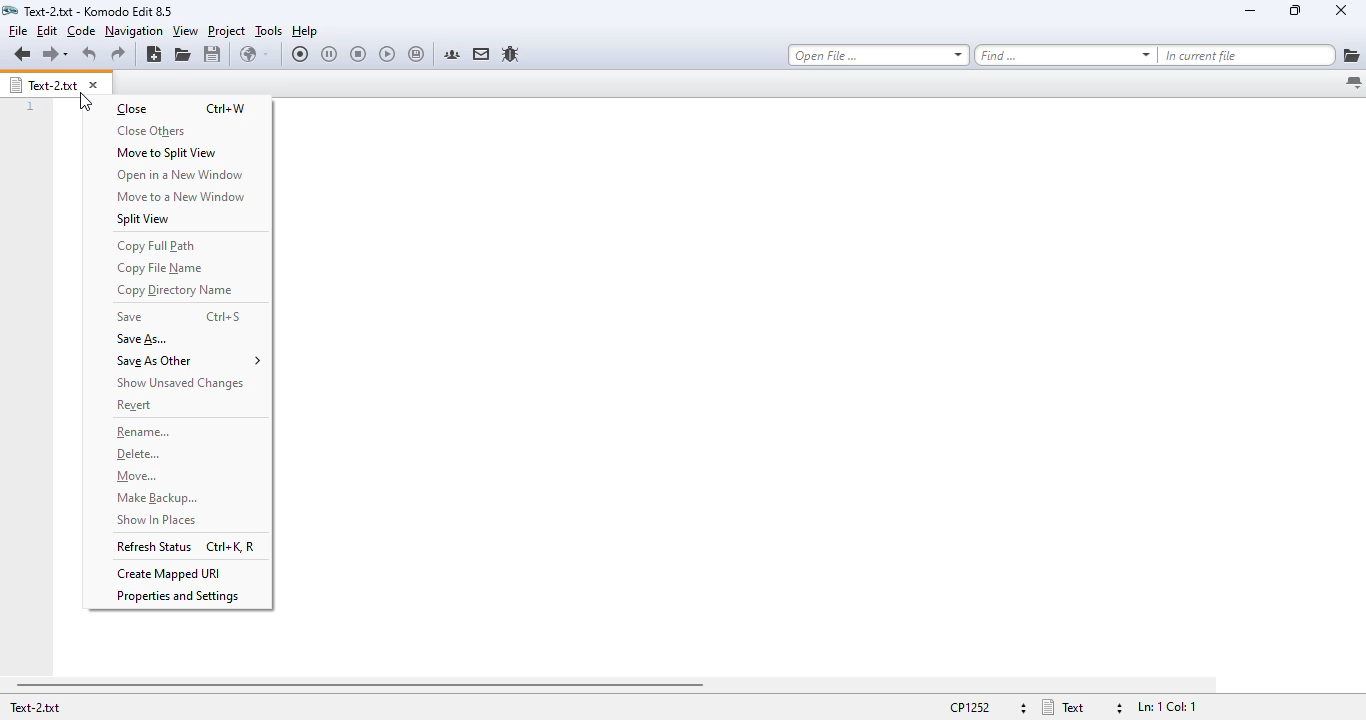  Describe the element at coordinates (177, 291) in the screenshot. I see `copy directory name` at that location.